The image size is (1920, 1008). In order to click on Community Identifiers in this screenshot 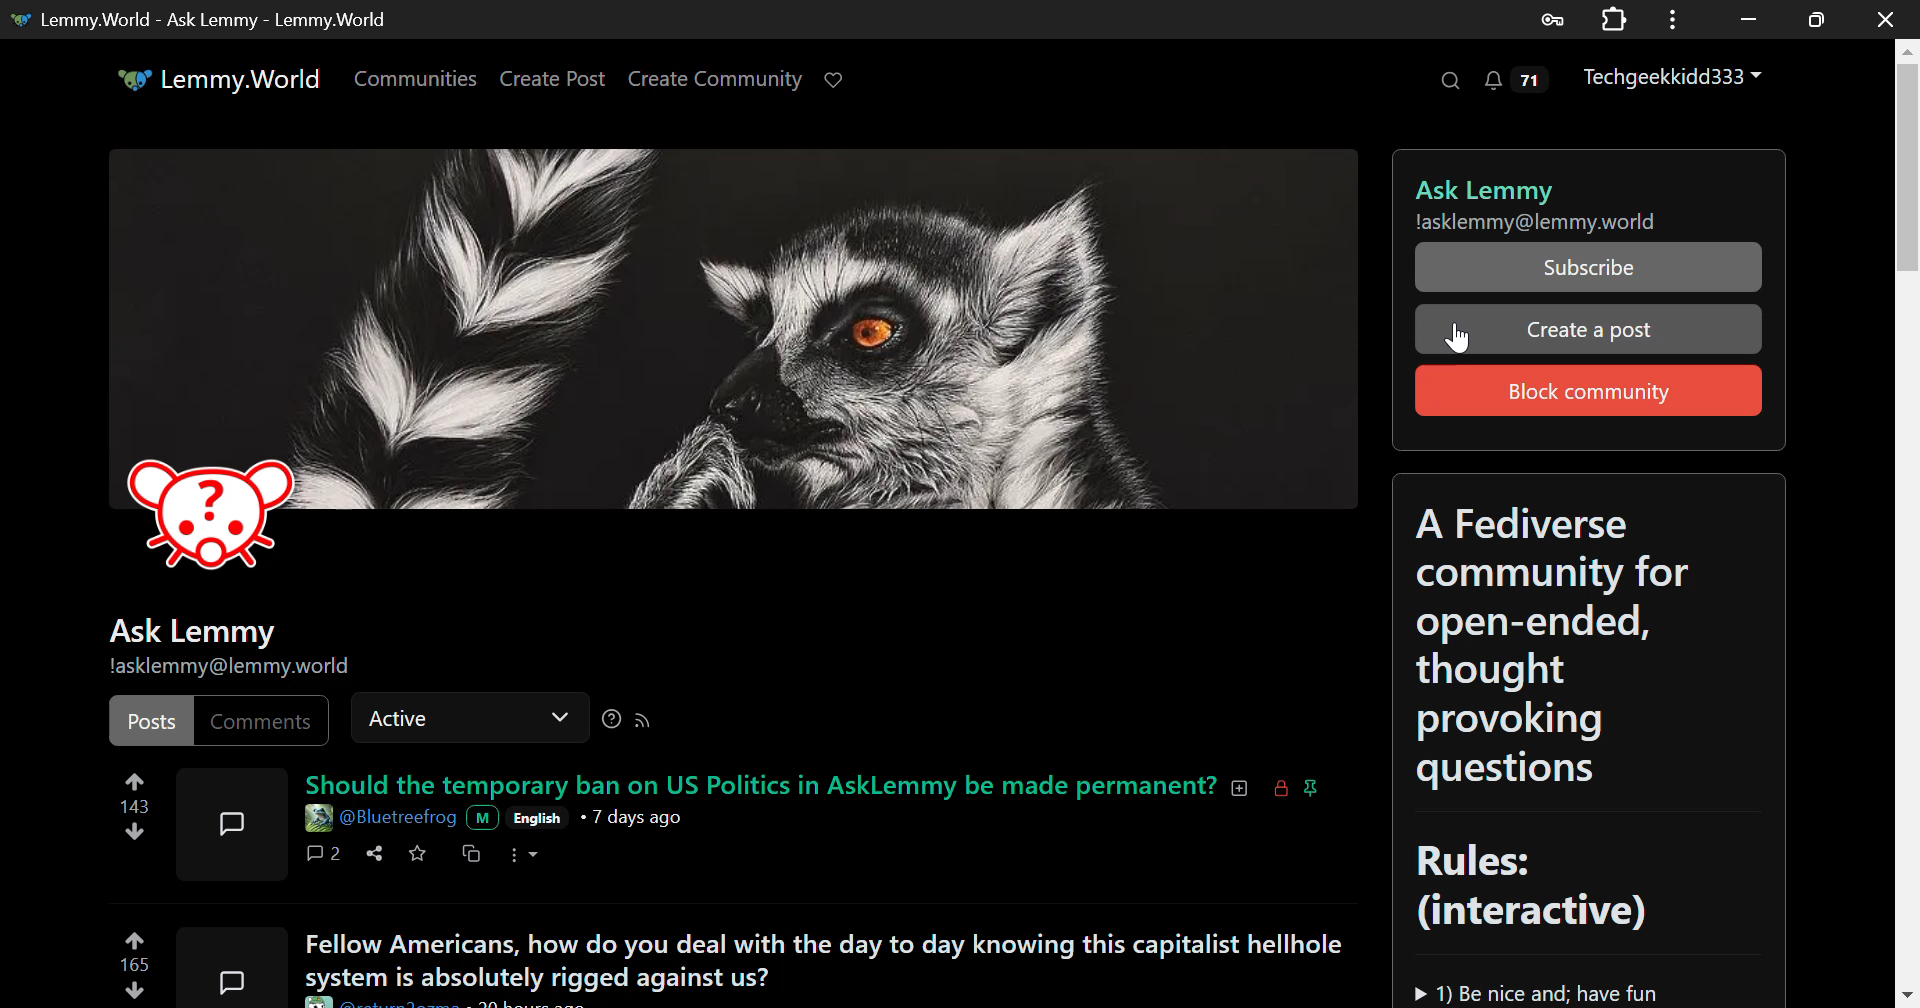, I will do `click(1591, 191)`.